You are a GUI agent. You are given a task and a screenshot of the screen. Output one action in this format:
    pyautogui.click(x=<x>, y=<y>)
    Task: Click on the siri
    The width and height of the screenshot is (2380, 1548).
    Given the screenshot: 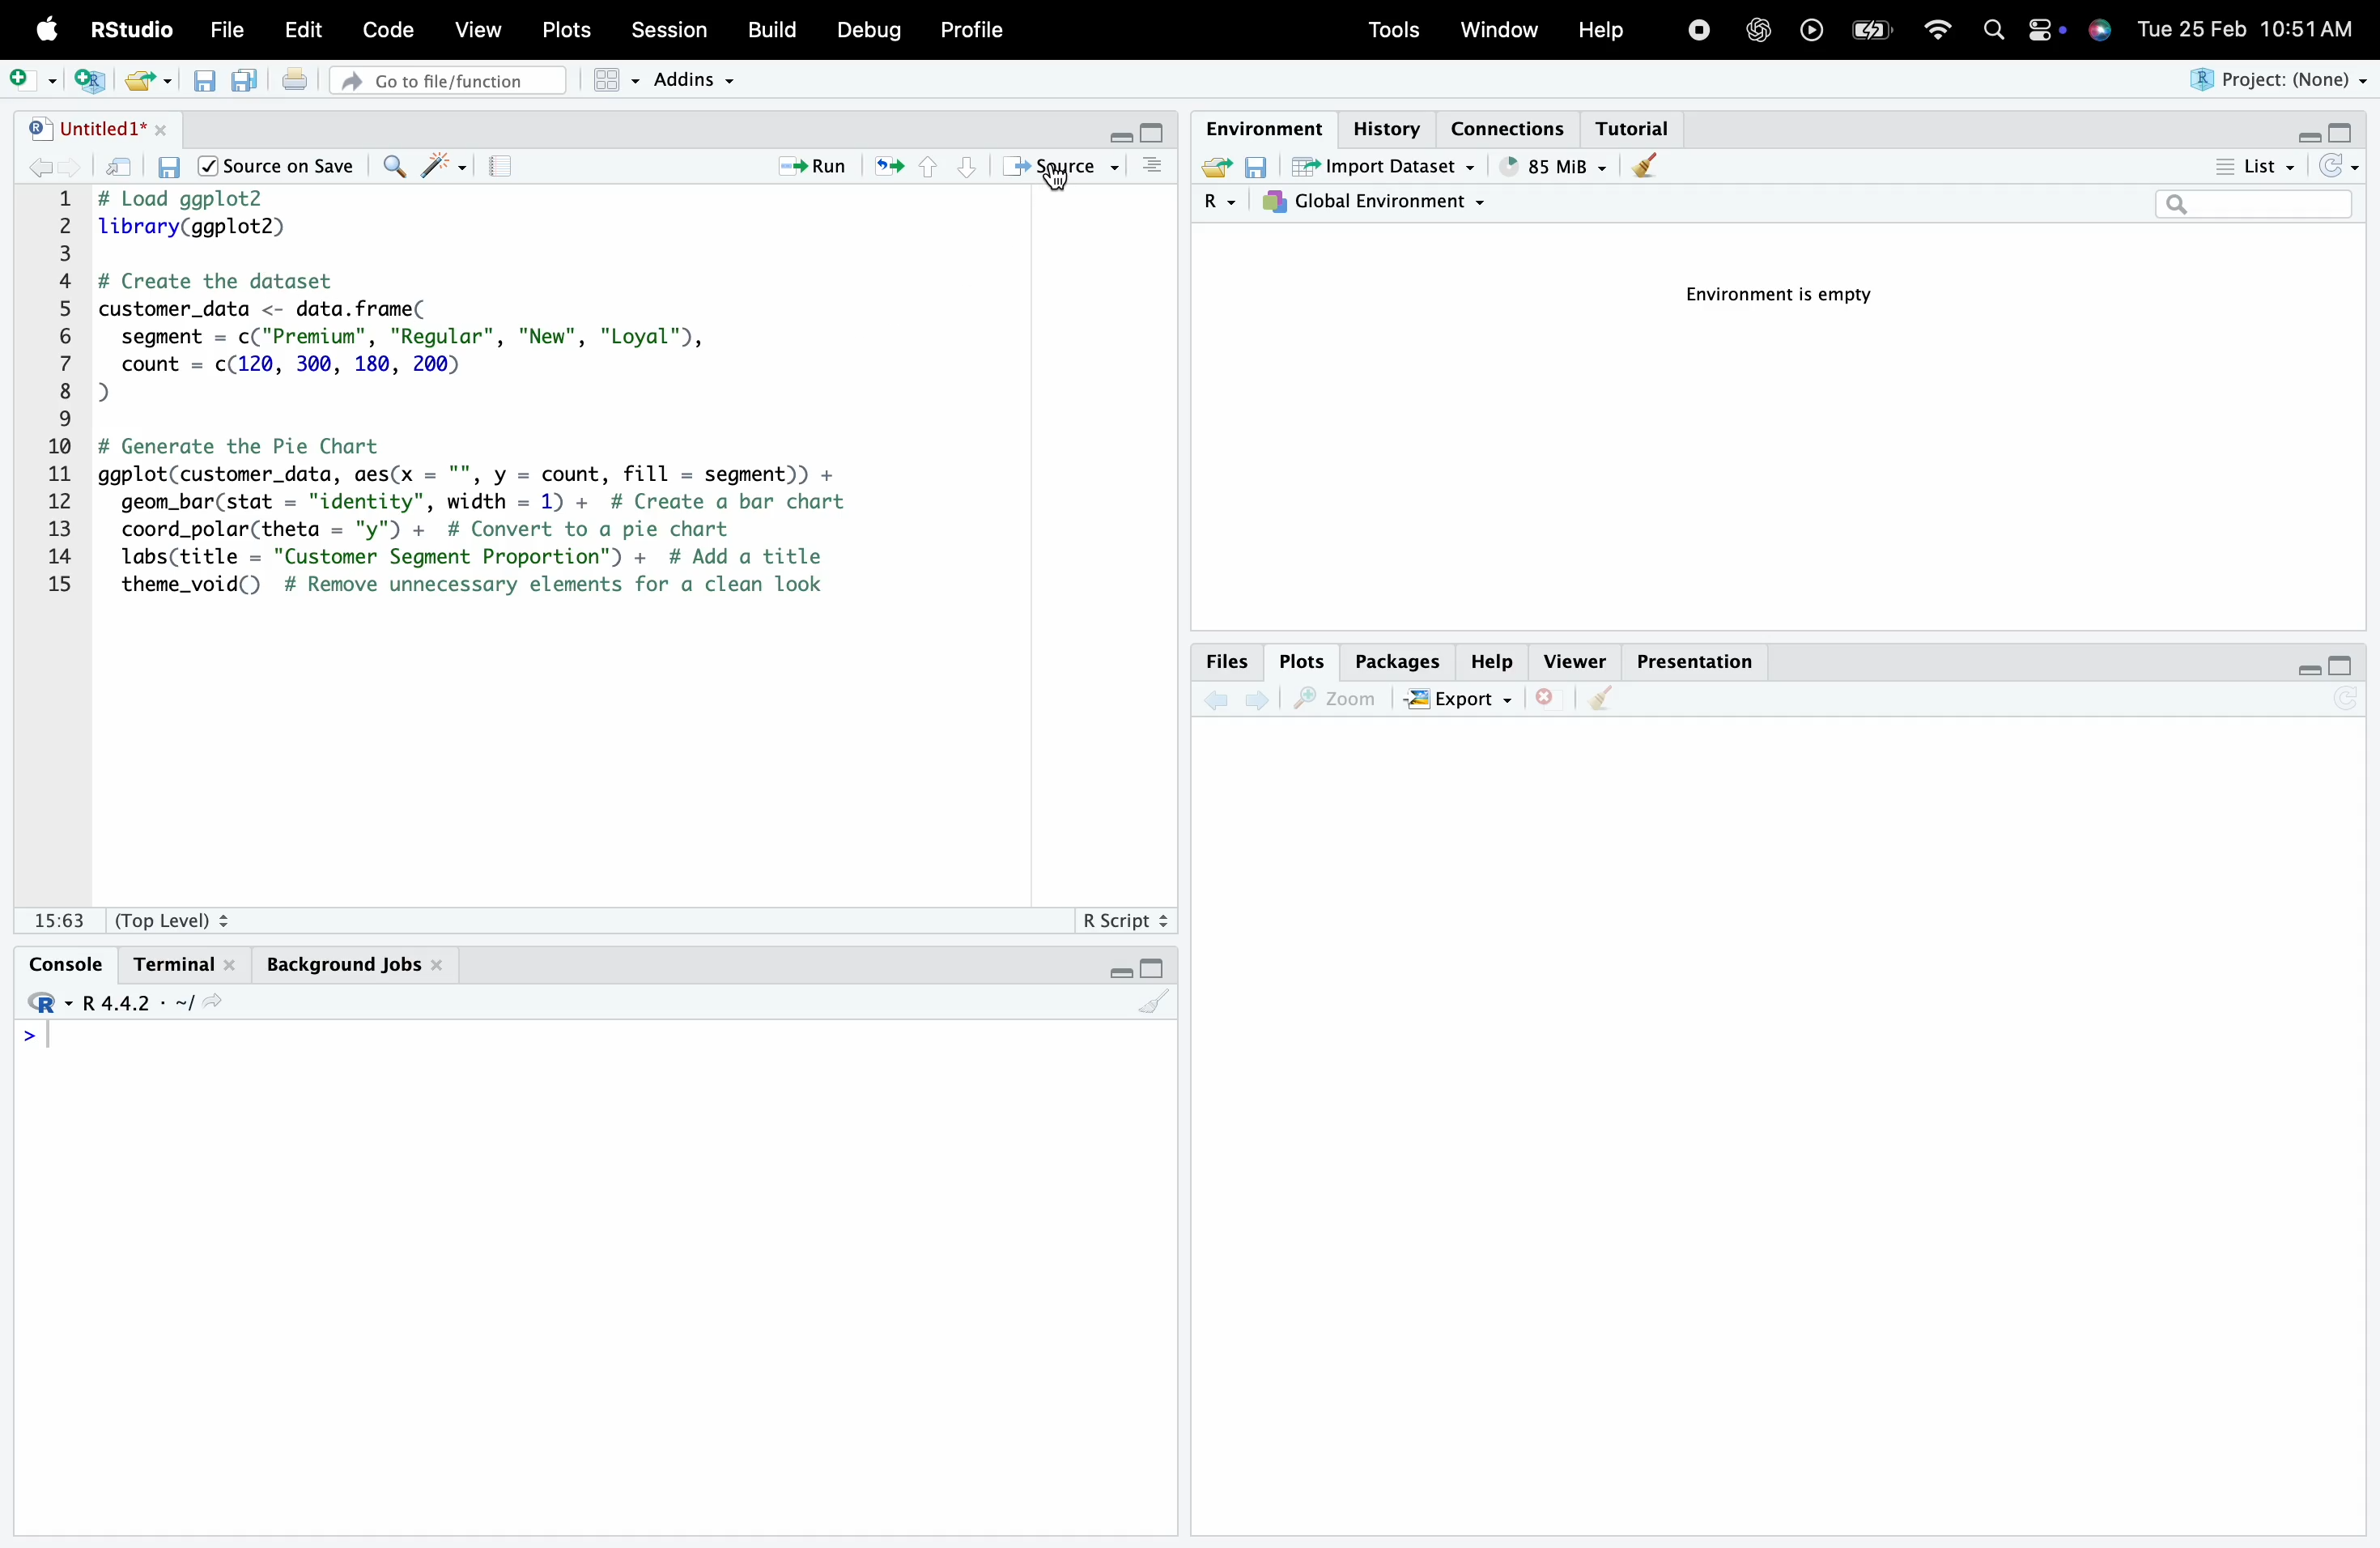 What is the action you would take?
    pyautogui.click(x=2102, y=36)
    